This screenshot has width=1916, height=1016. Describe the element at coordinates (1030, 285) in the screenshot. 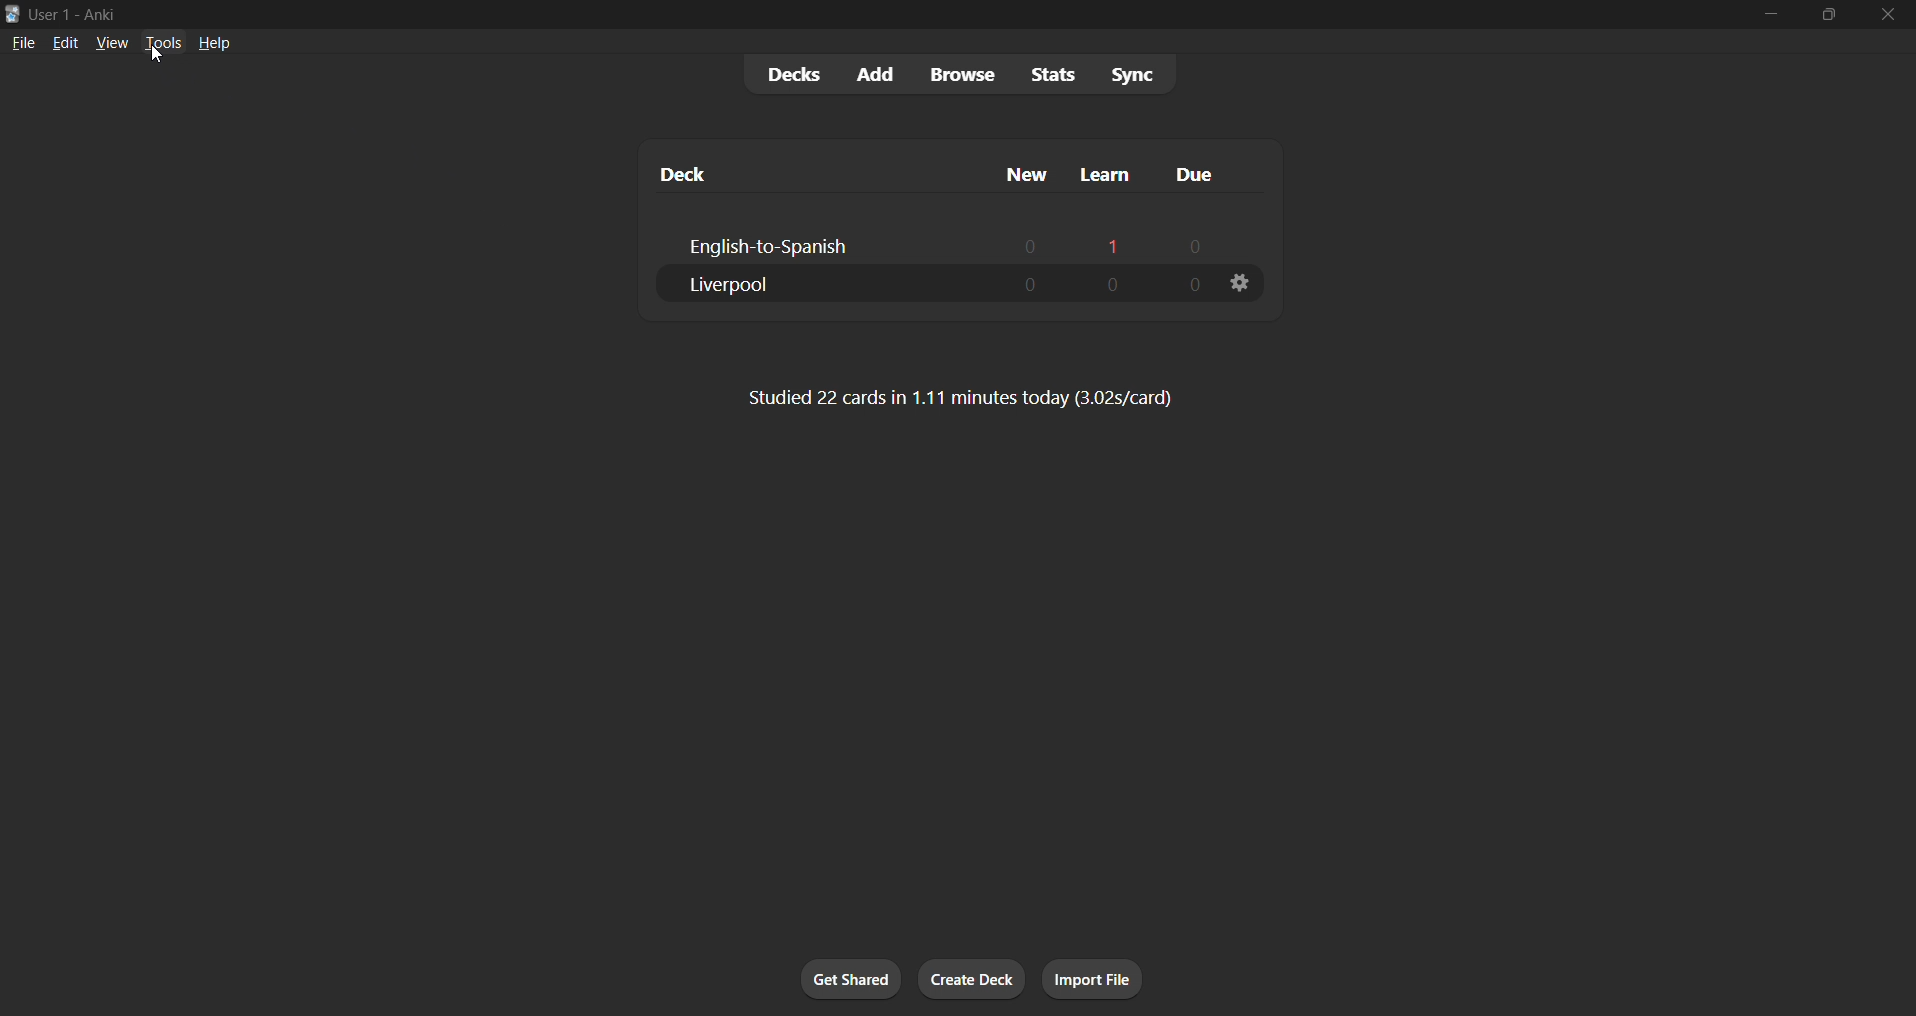

I see `0` at that location.